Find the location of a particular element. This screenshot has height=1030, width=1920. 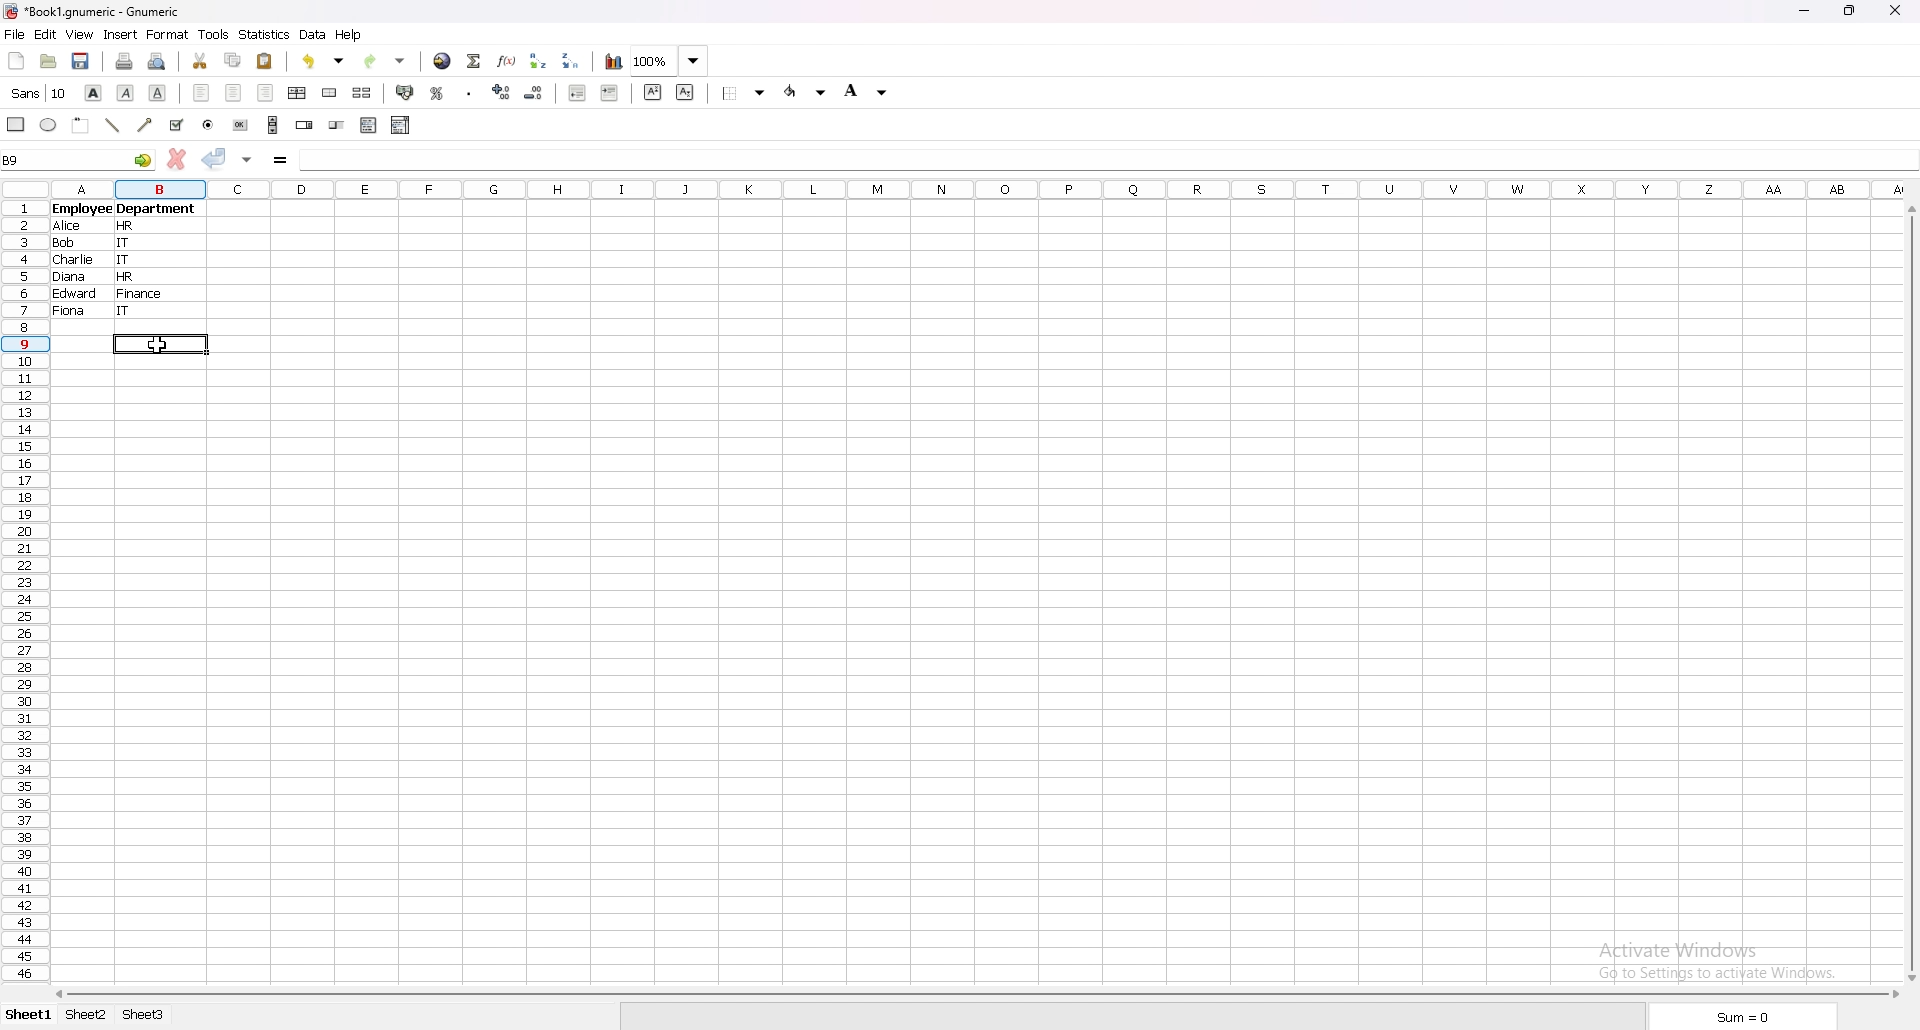

close is located at coordinates (1897, 10).